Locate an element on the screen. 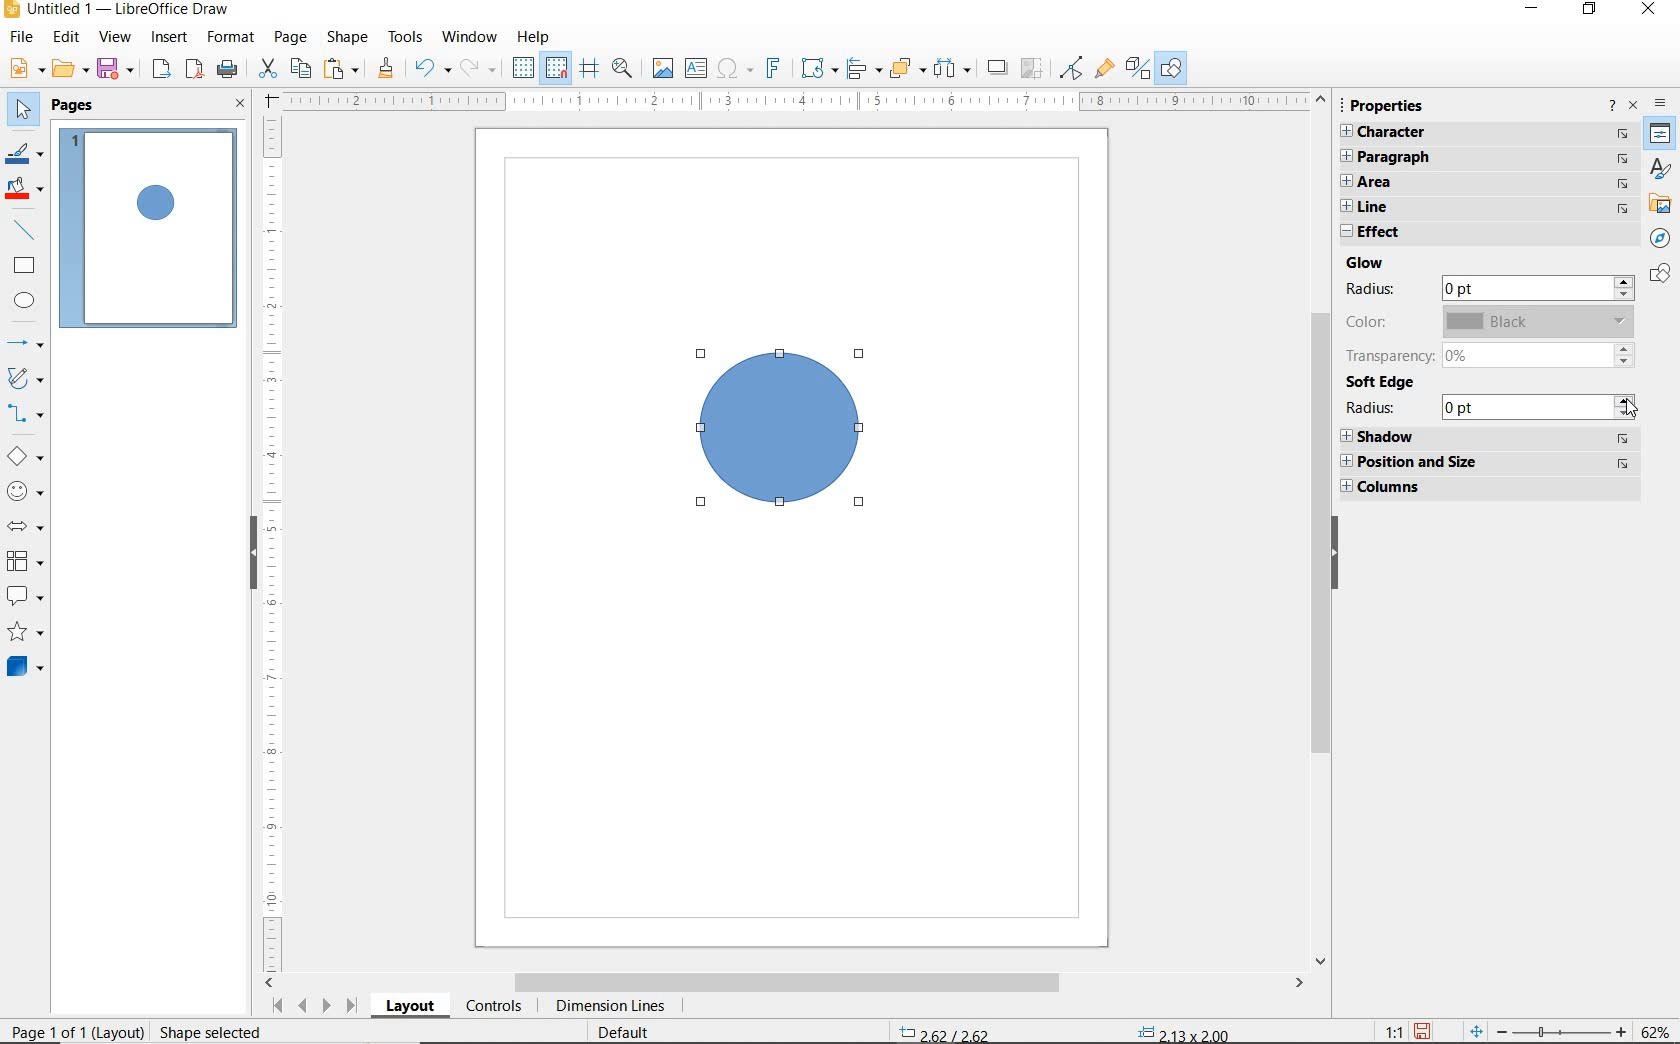 The image size is (1680, 1044). SNAP TO GRID is located at coordinates (558, 69).